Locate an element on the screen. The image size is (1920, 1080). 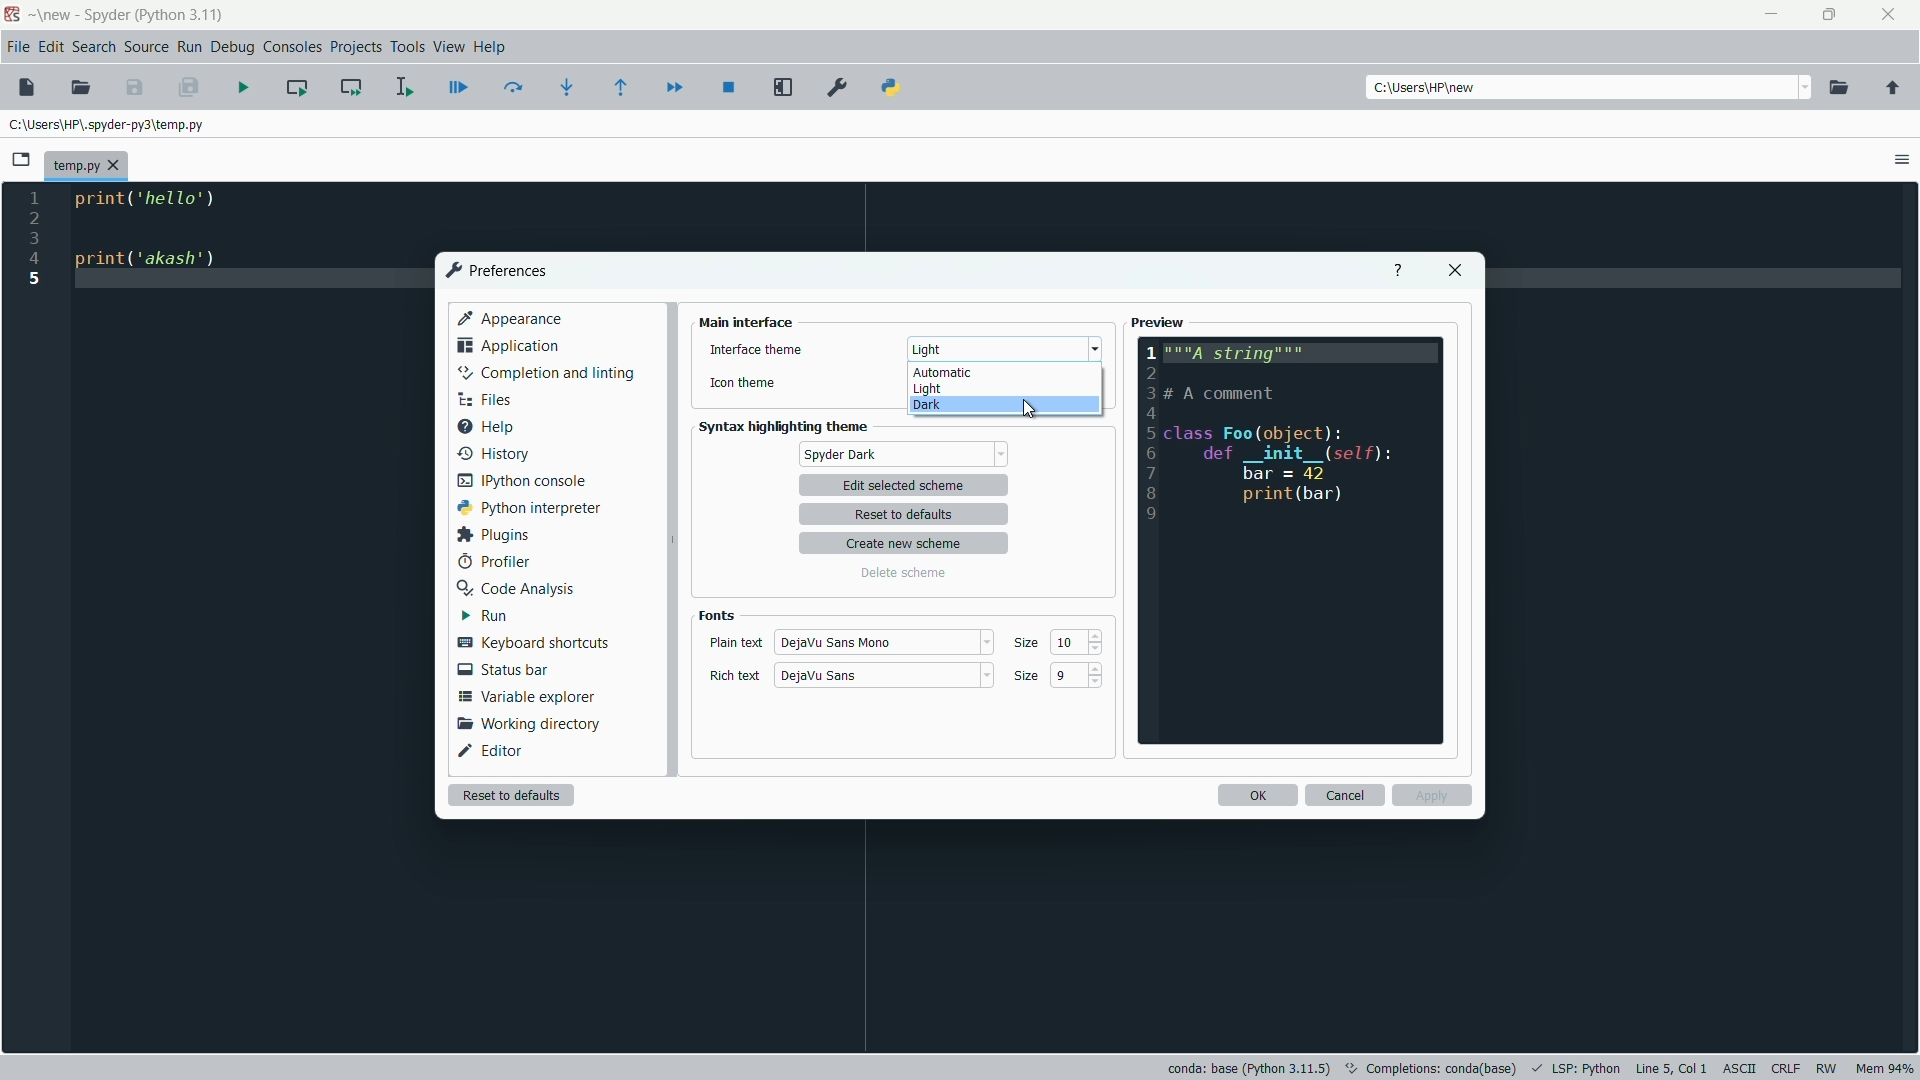
debug menu is located at coordinates (232, 46).